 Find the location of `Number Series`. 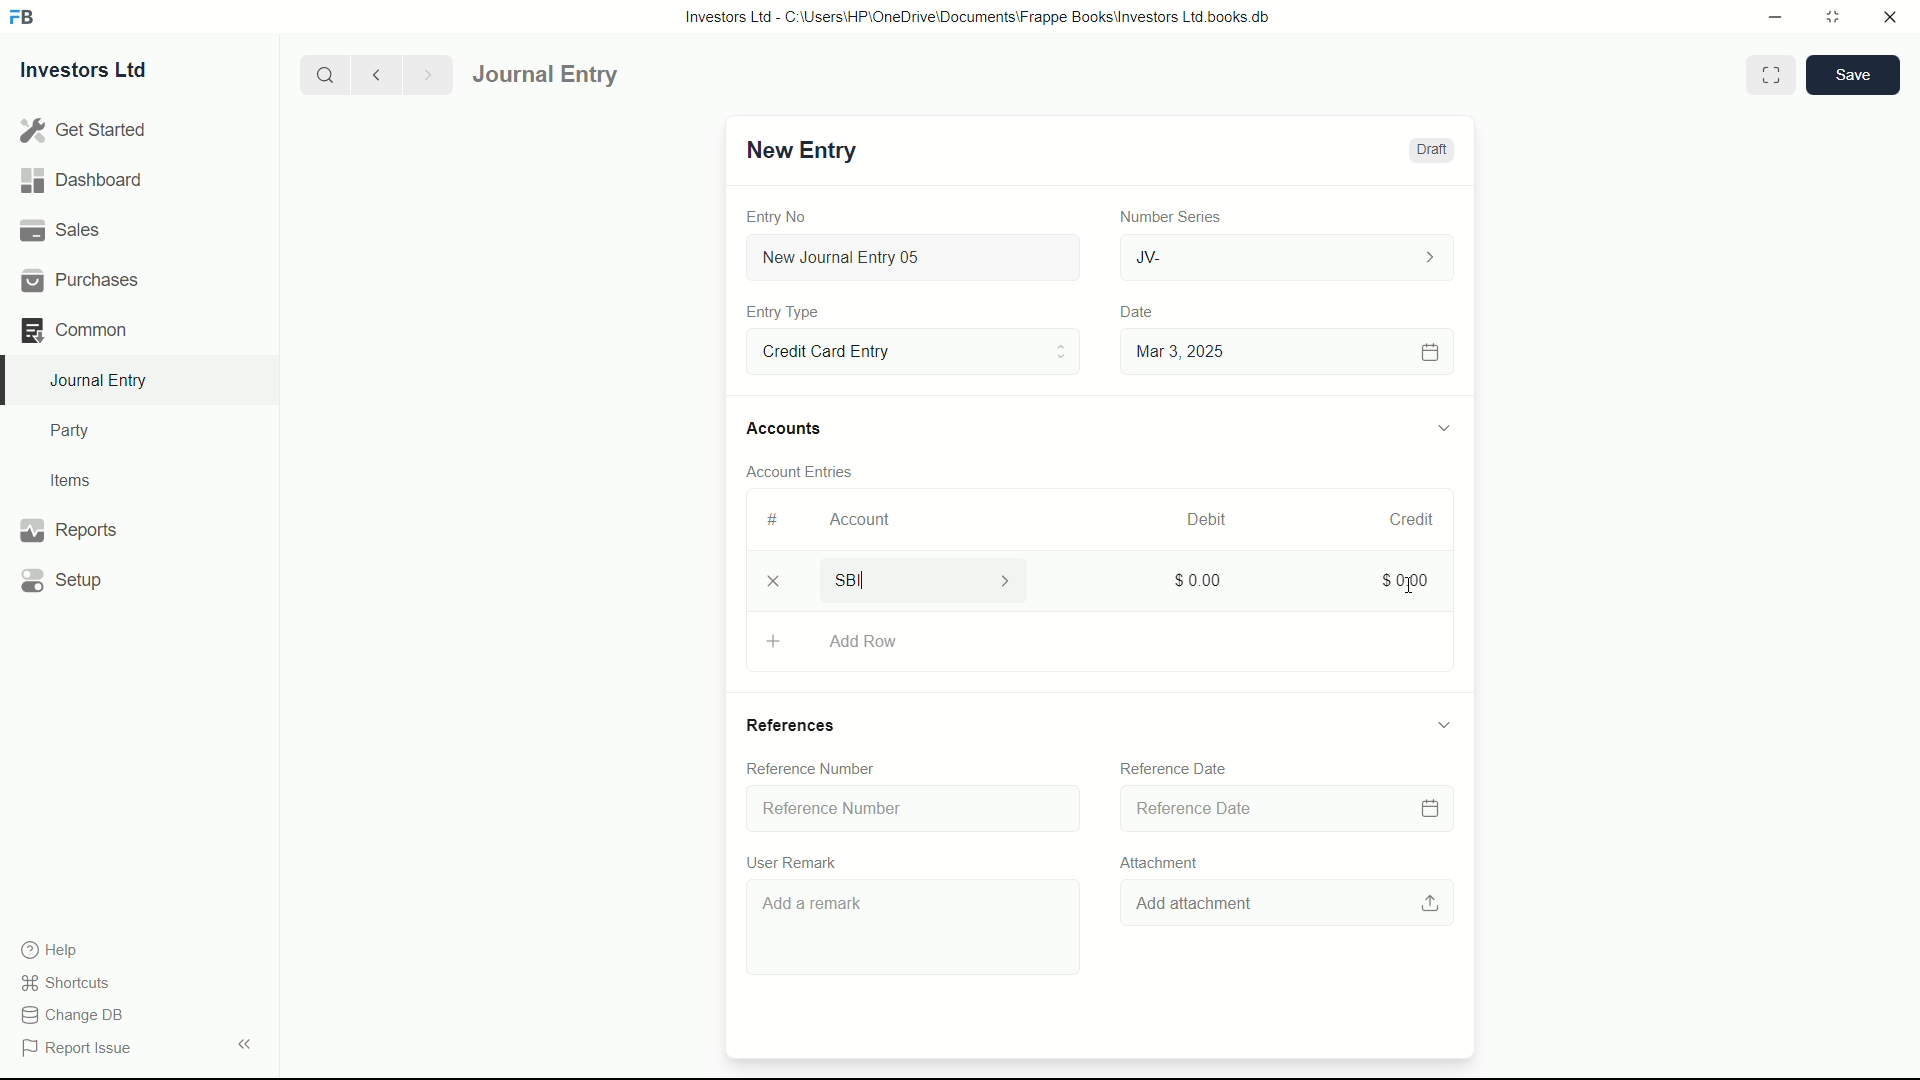

Number Series is located at coordinates (1162, 215).